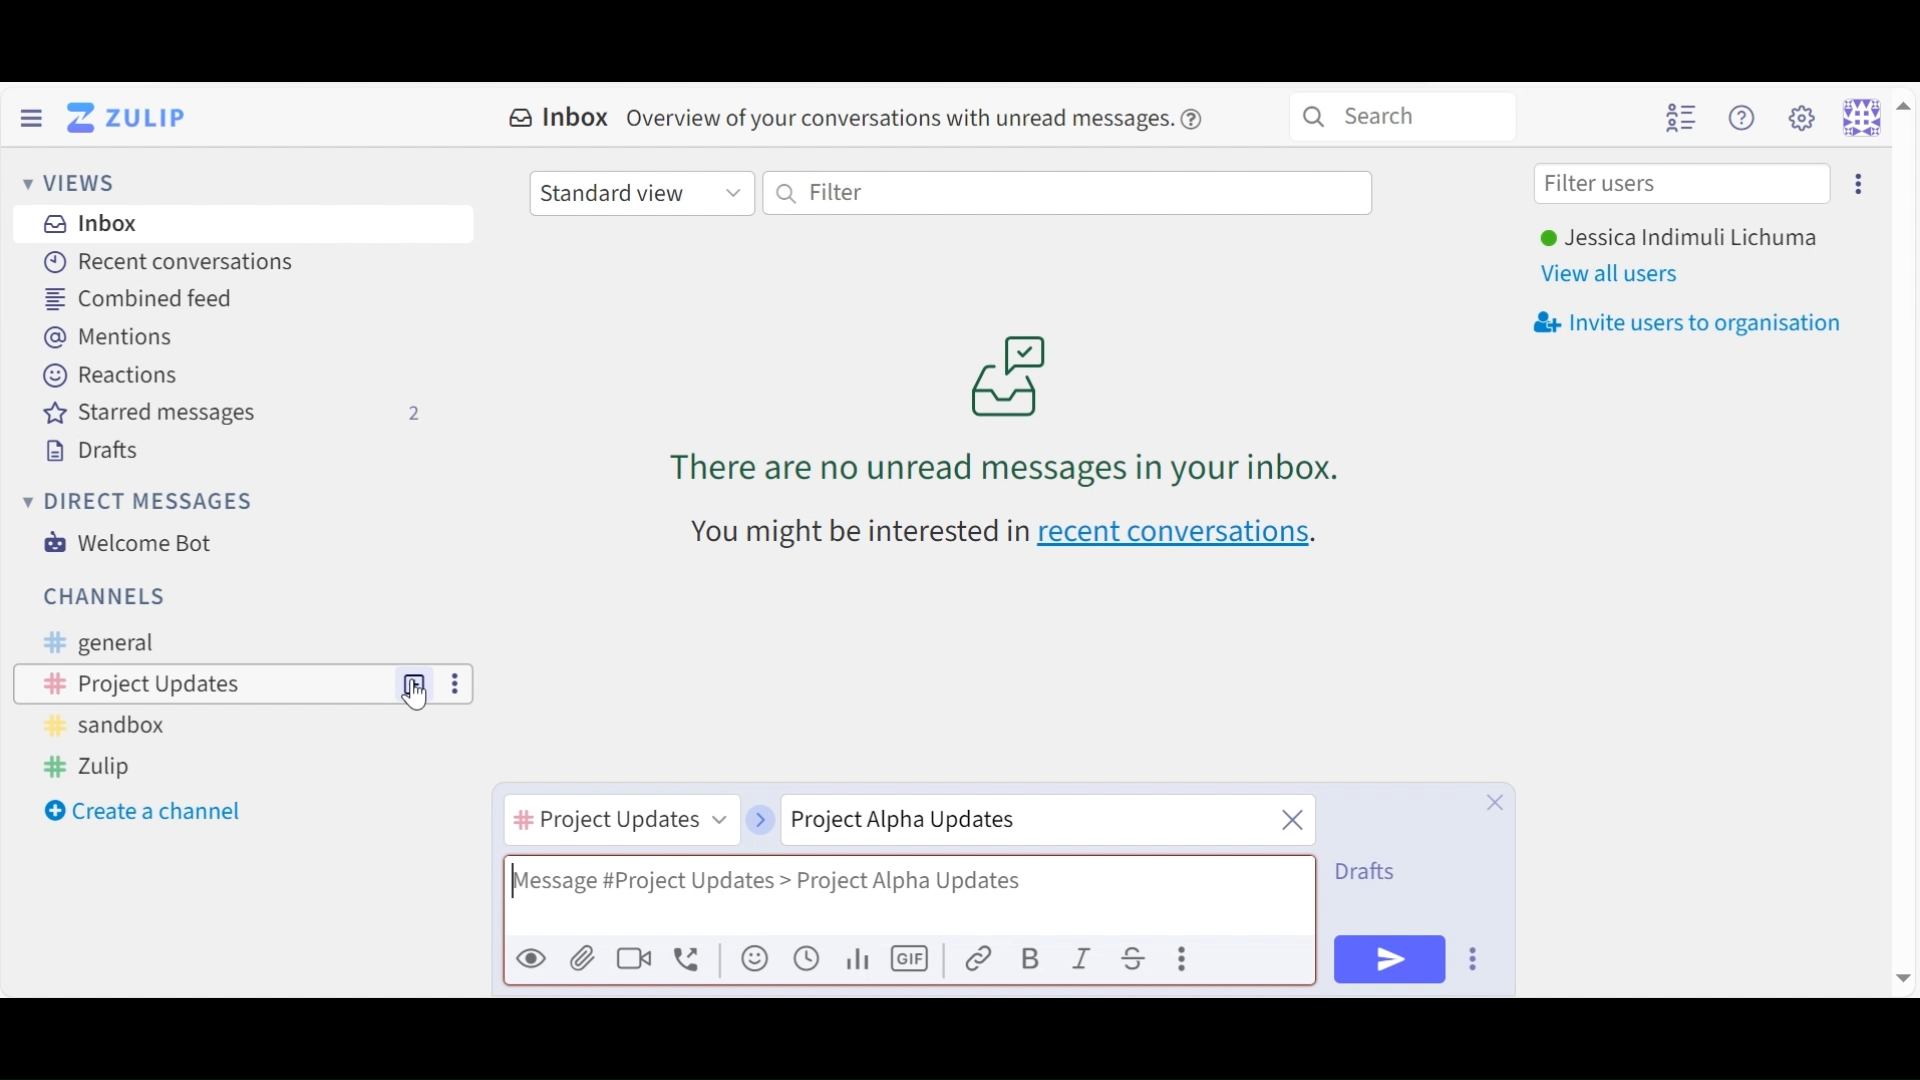 The image size is (1920, 1080). I want to click on Drafts, so click(1371, 871).